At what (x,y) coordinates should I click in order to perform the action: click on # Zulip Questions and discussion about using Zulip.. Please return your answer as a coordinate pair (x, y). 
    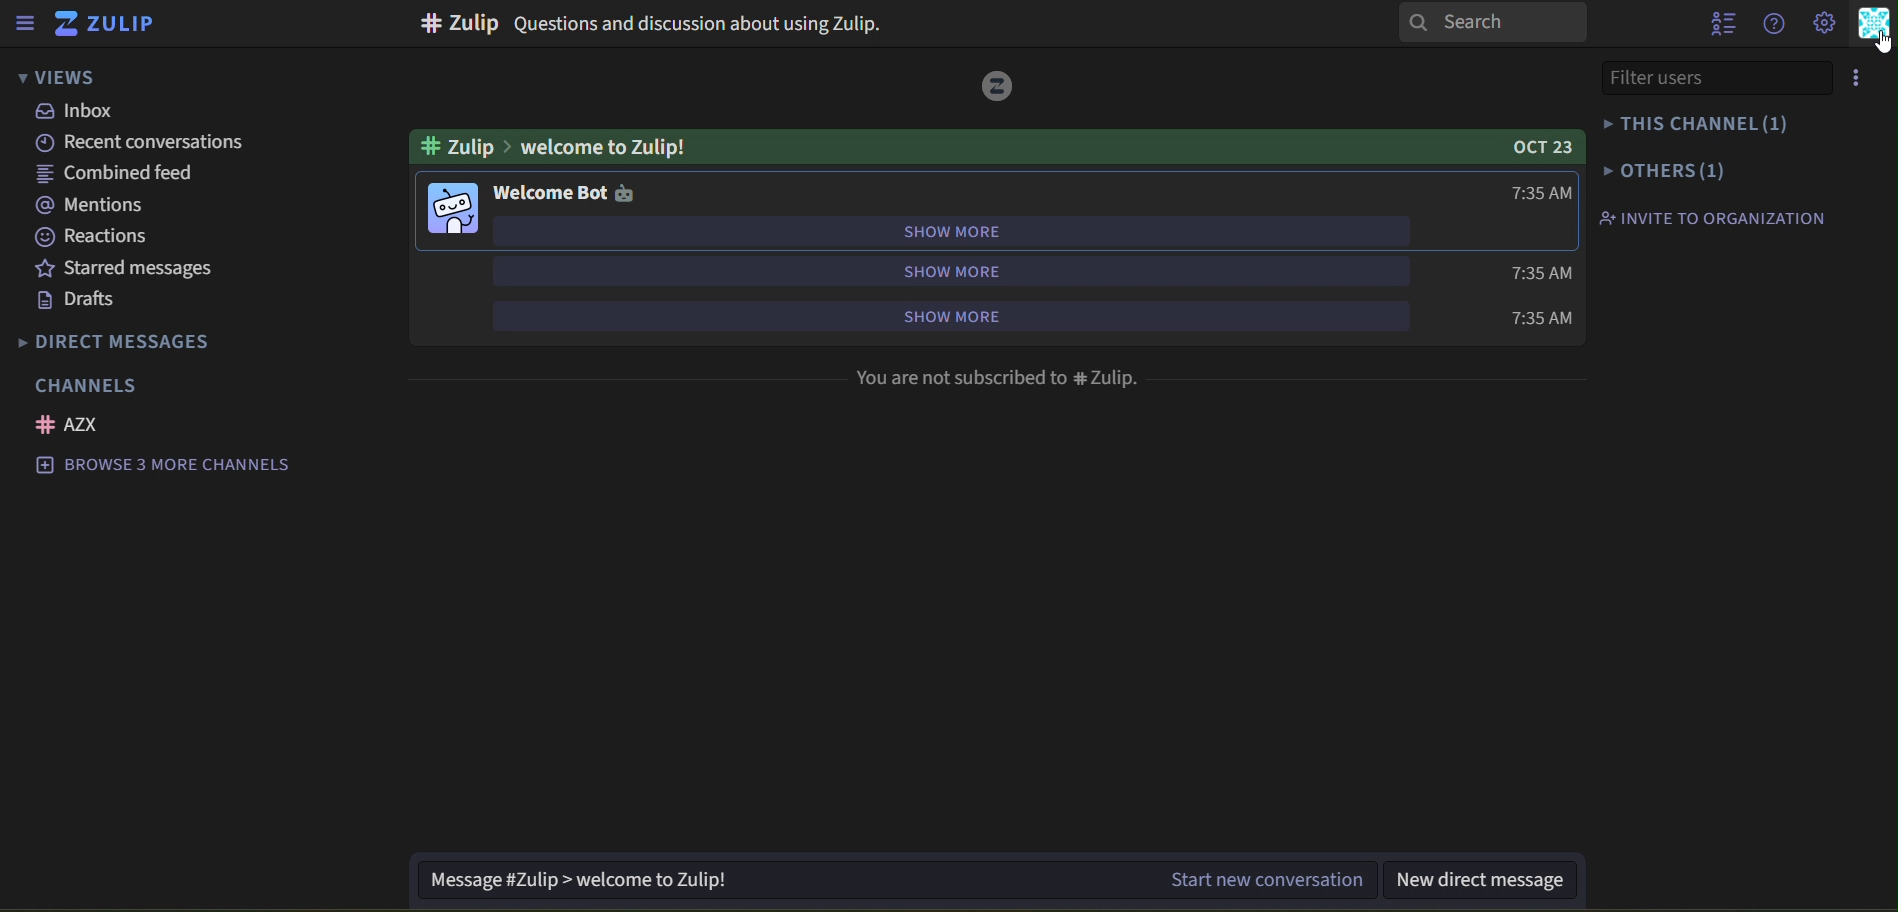
    Looking at the image, I should click on (647, 26).